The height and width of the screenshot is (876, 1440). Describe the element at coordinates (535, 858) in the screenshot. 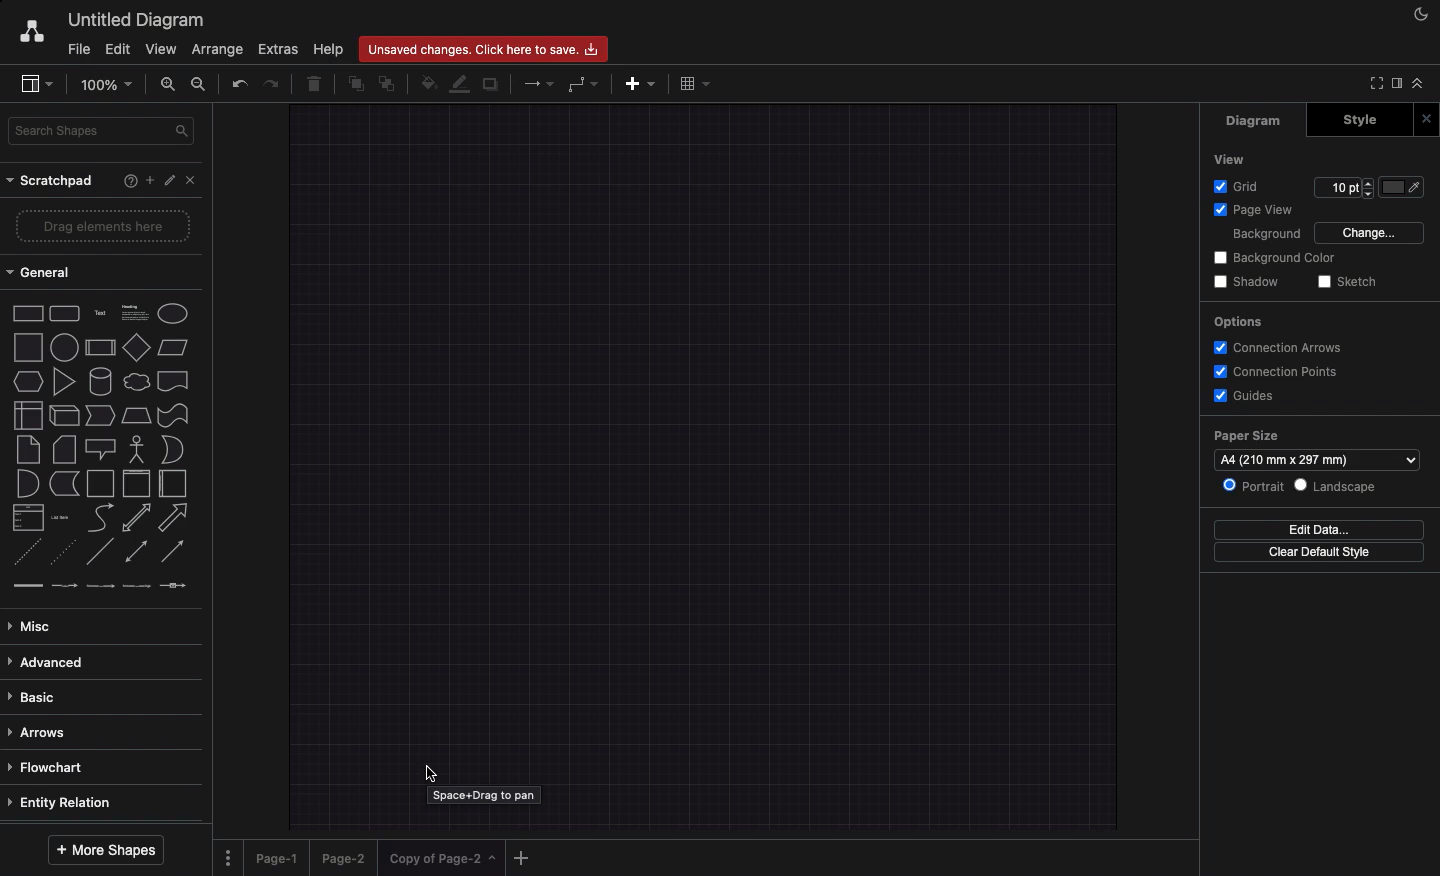

I see `Add ` at that location.